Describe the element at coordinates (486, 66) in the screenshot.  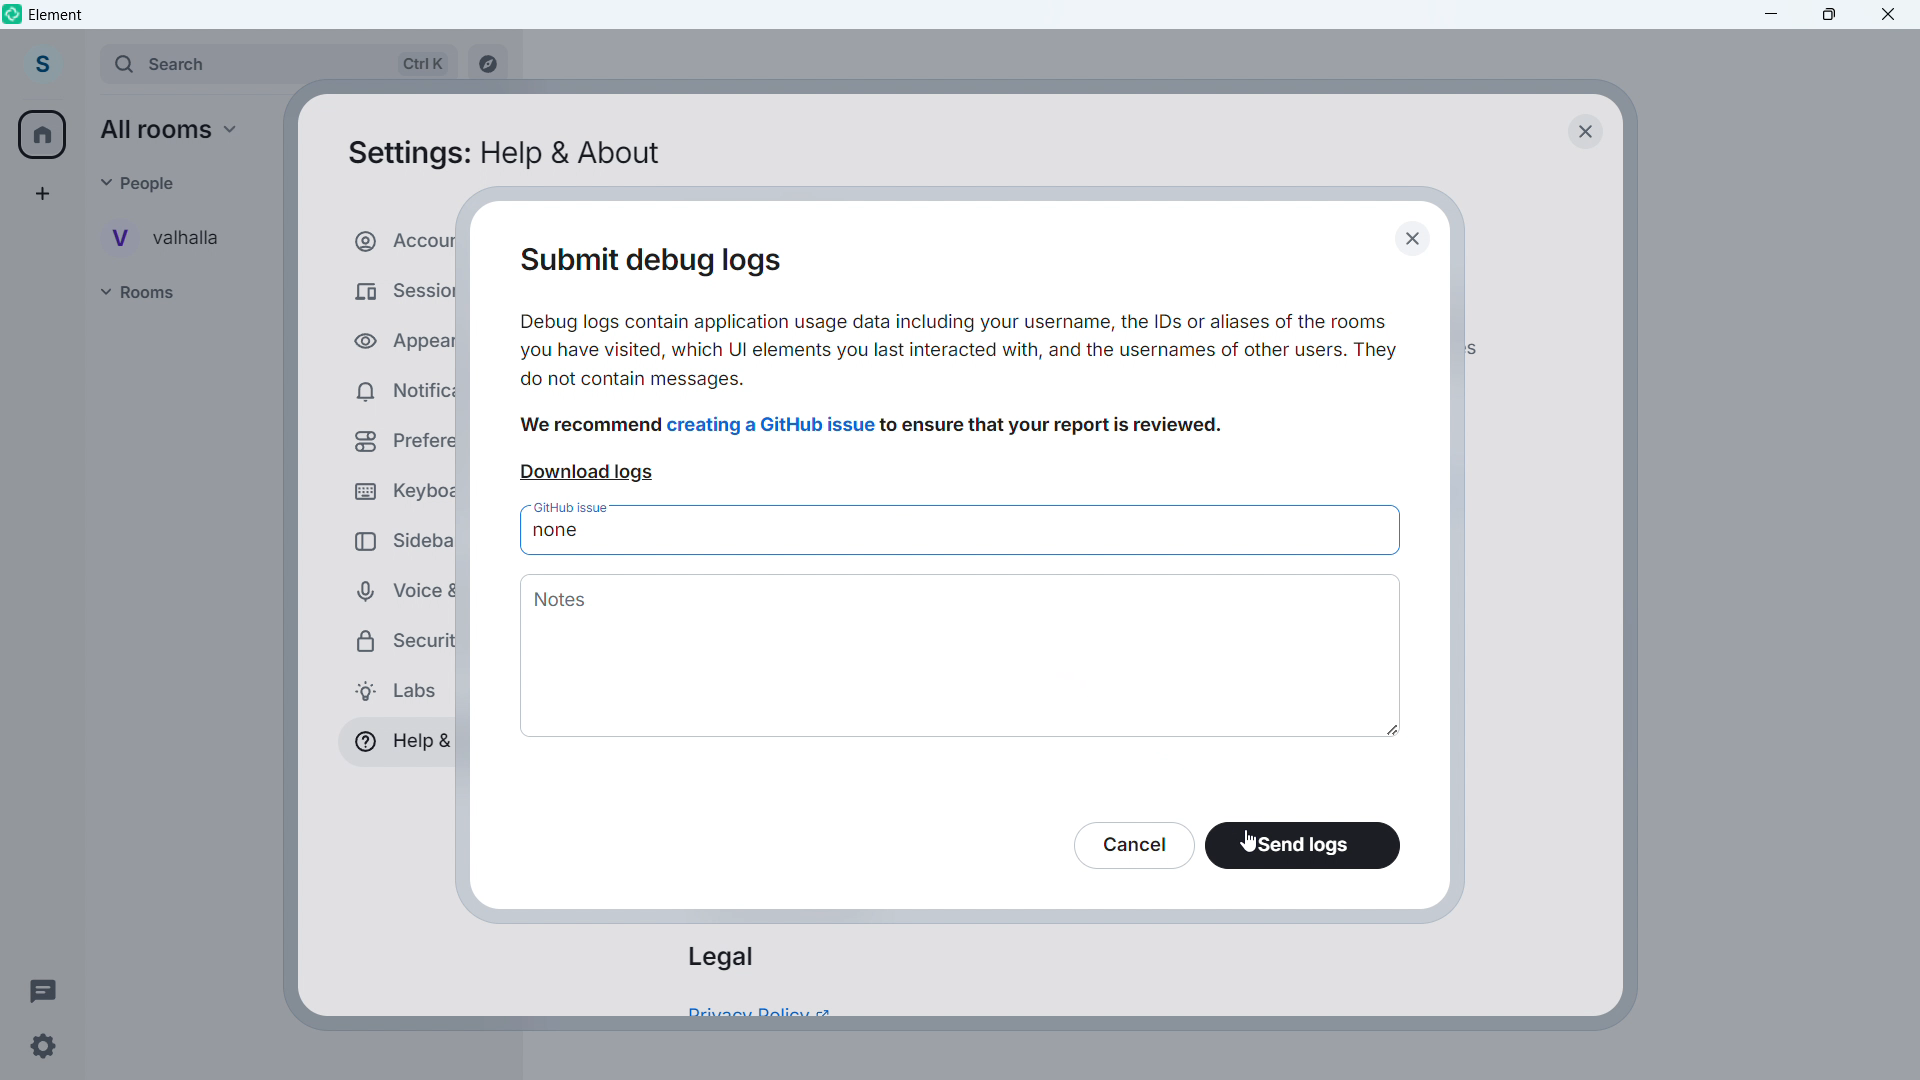
I see `Explore rooms ` at that location.